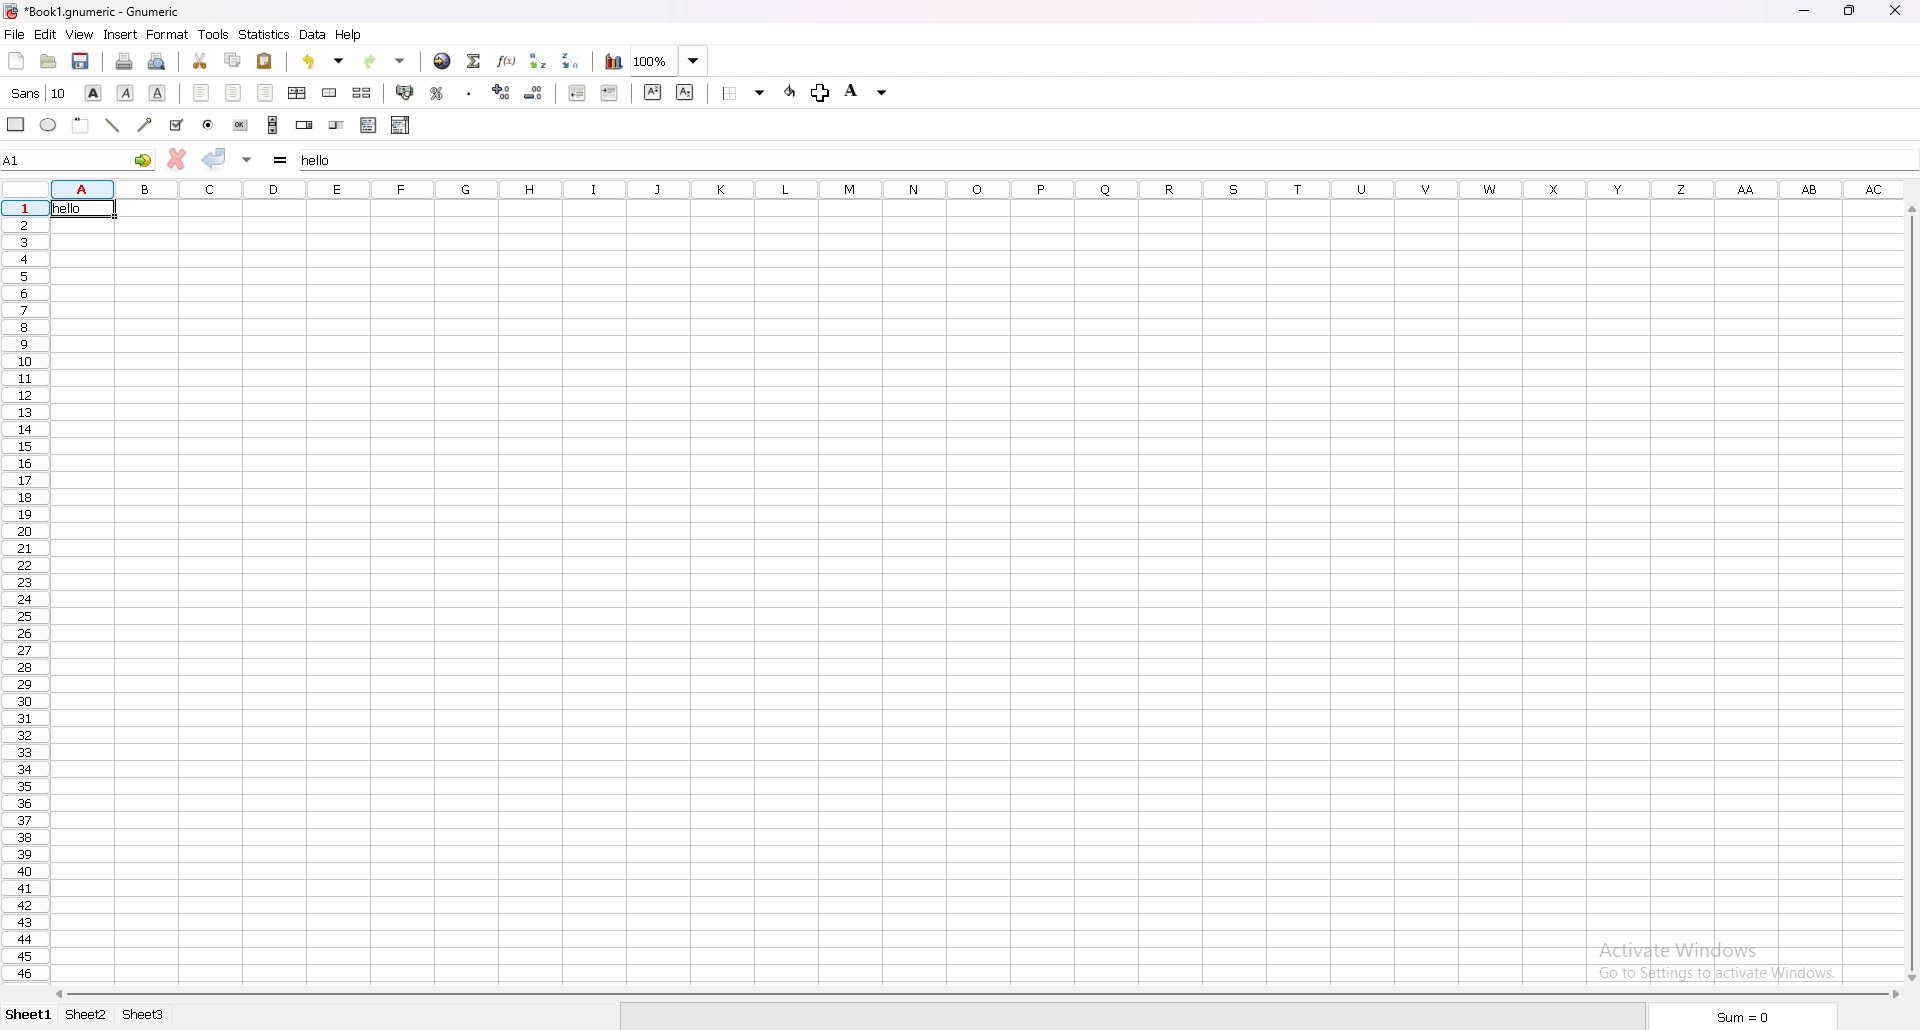  I want to click on Sum=0, so click(1743, 1017).